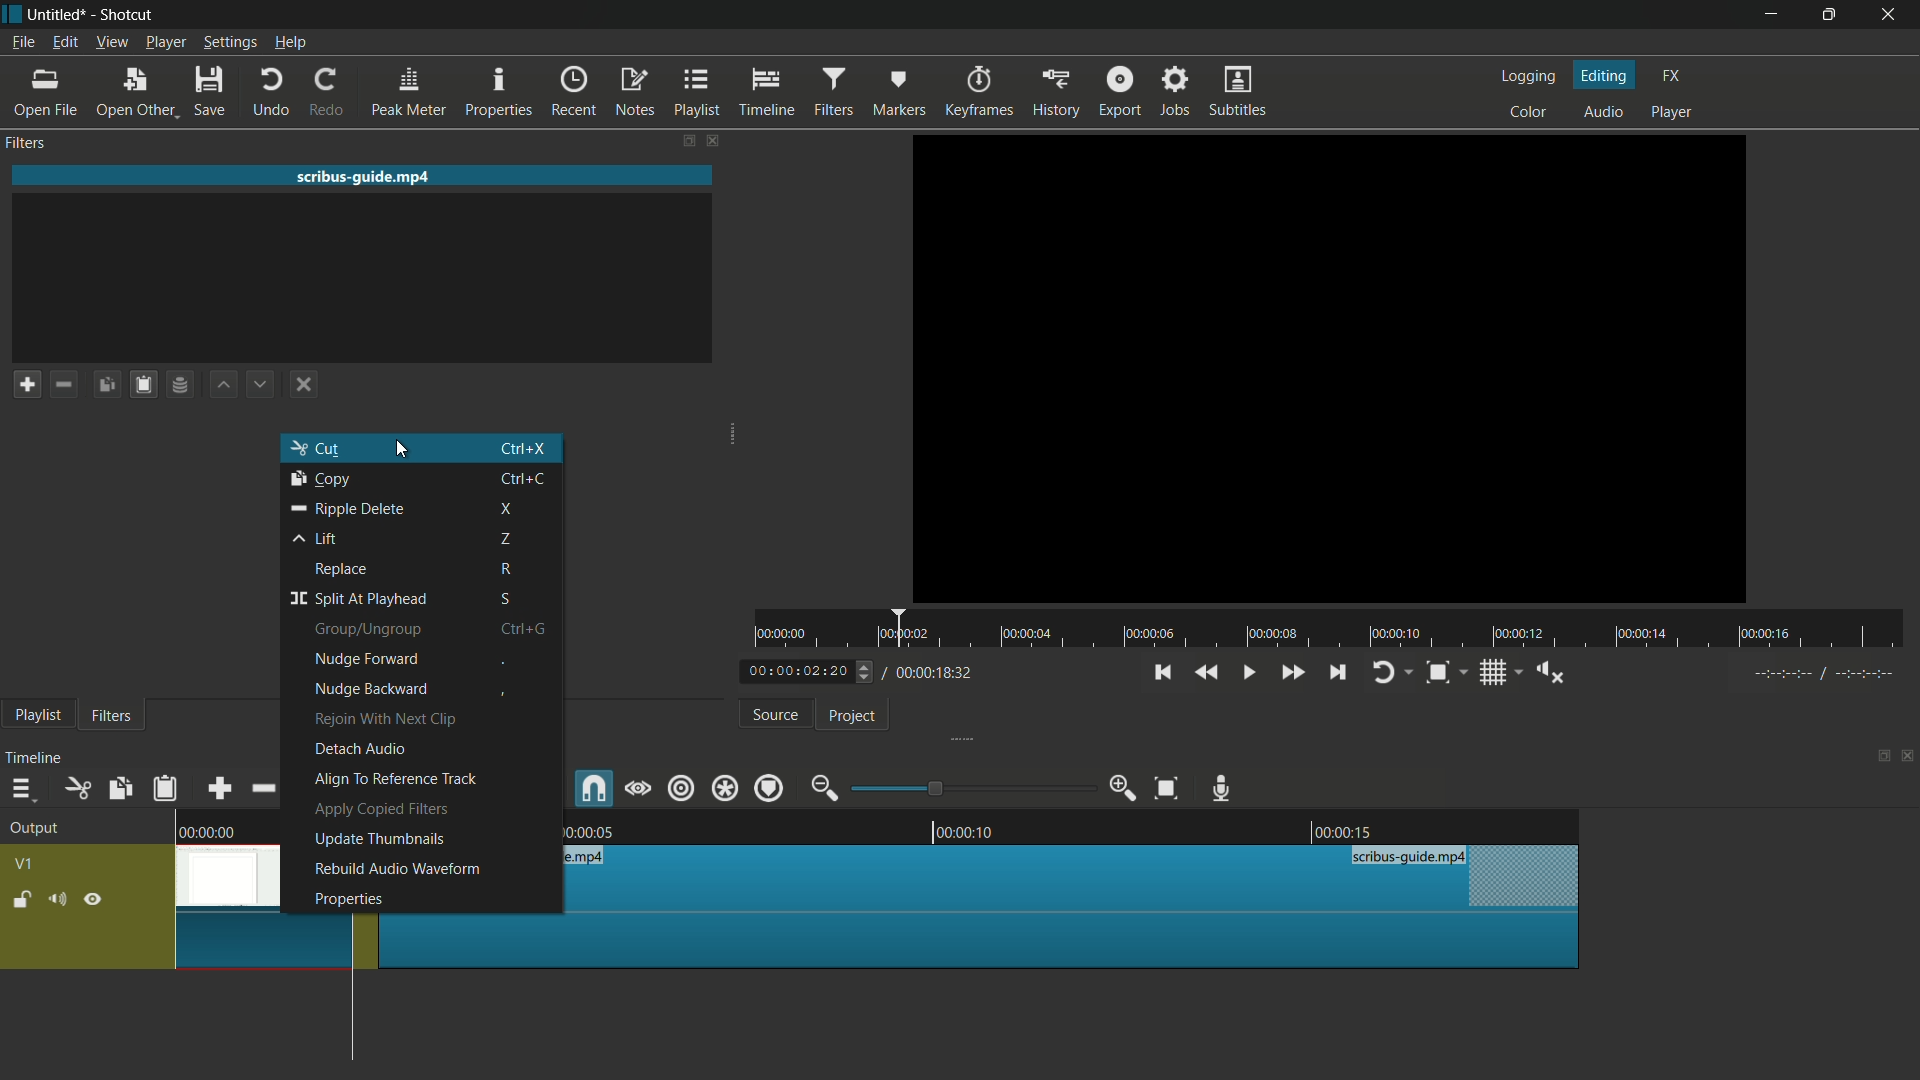 The width and height of the screenshot is (1920, 1080). What do you see at coordinates (34, 716) in the screenshot?
I see `playlist` at bounding box center [34, 716].